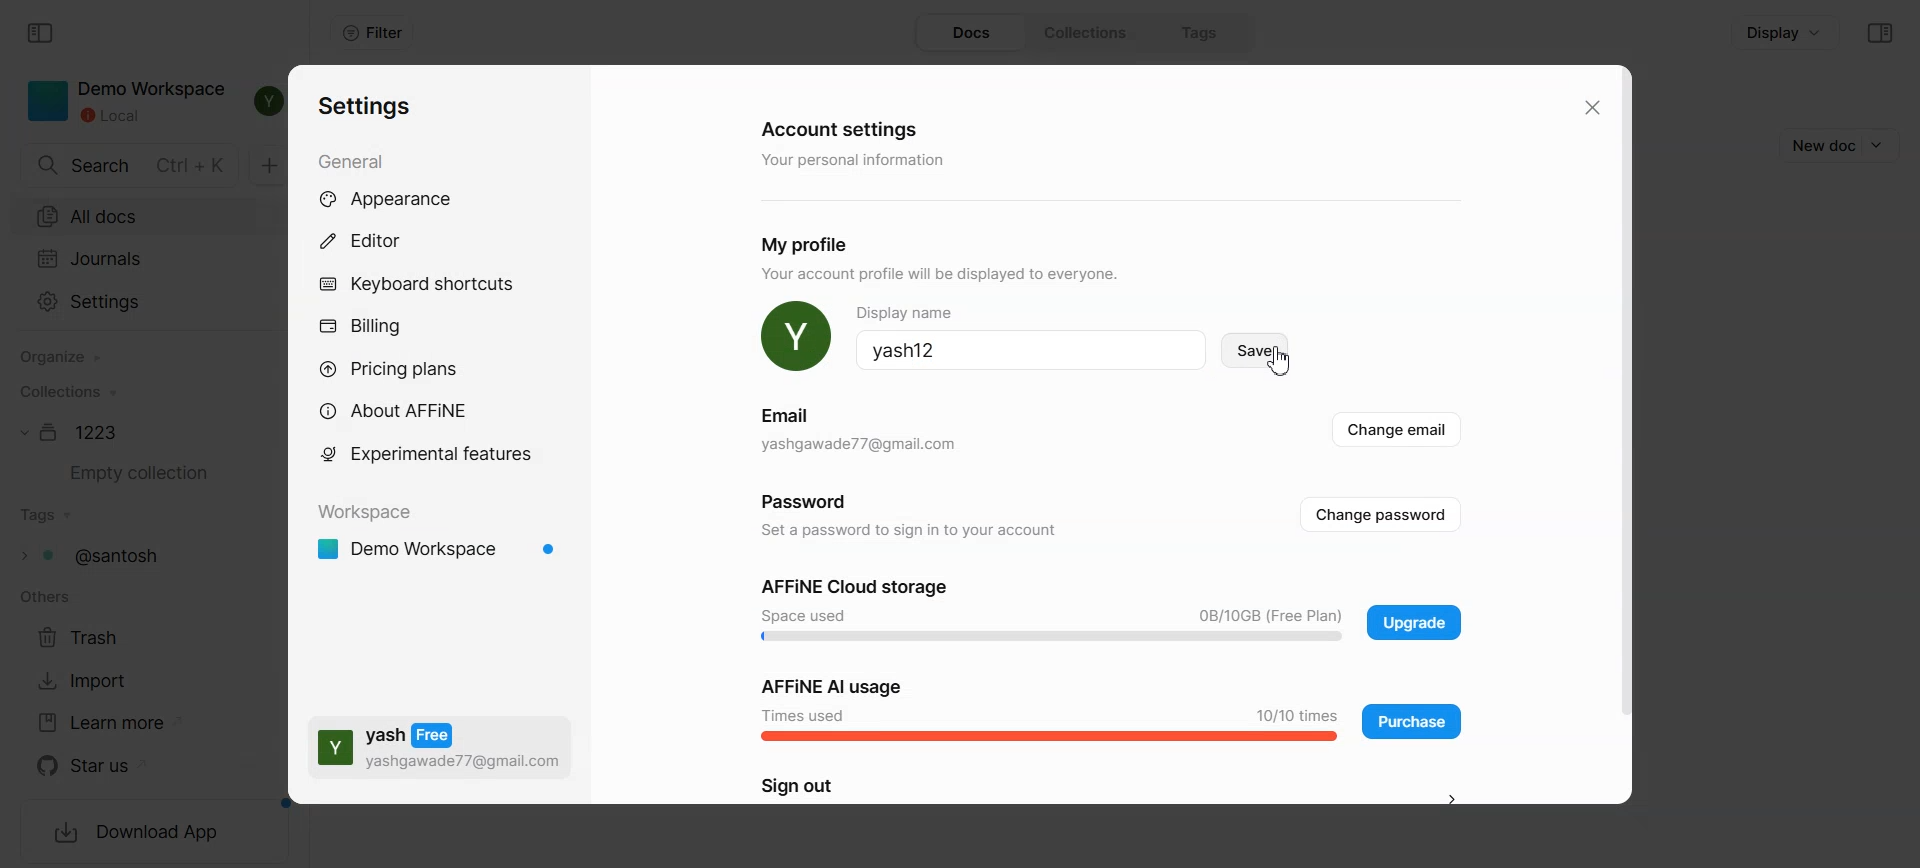 The width and height of the screenshot is (1920, 868). Describe the element at coordinates (59, 358) in the screenshot. I see `Organize` at that location.